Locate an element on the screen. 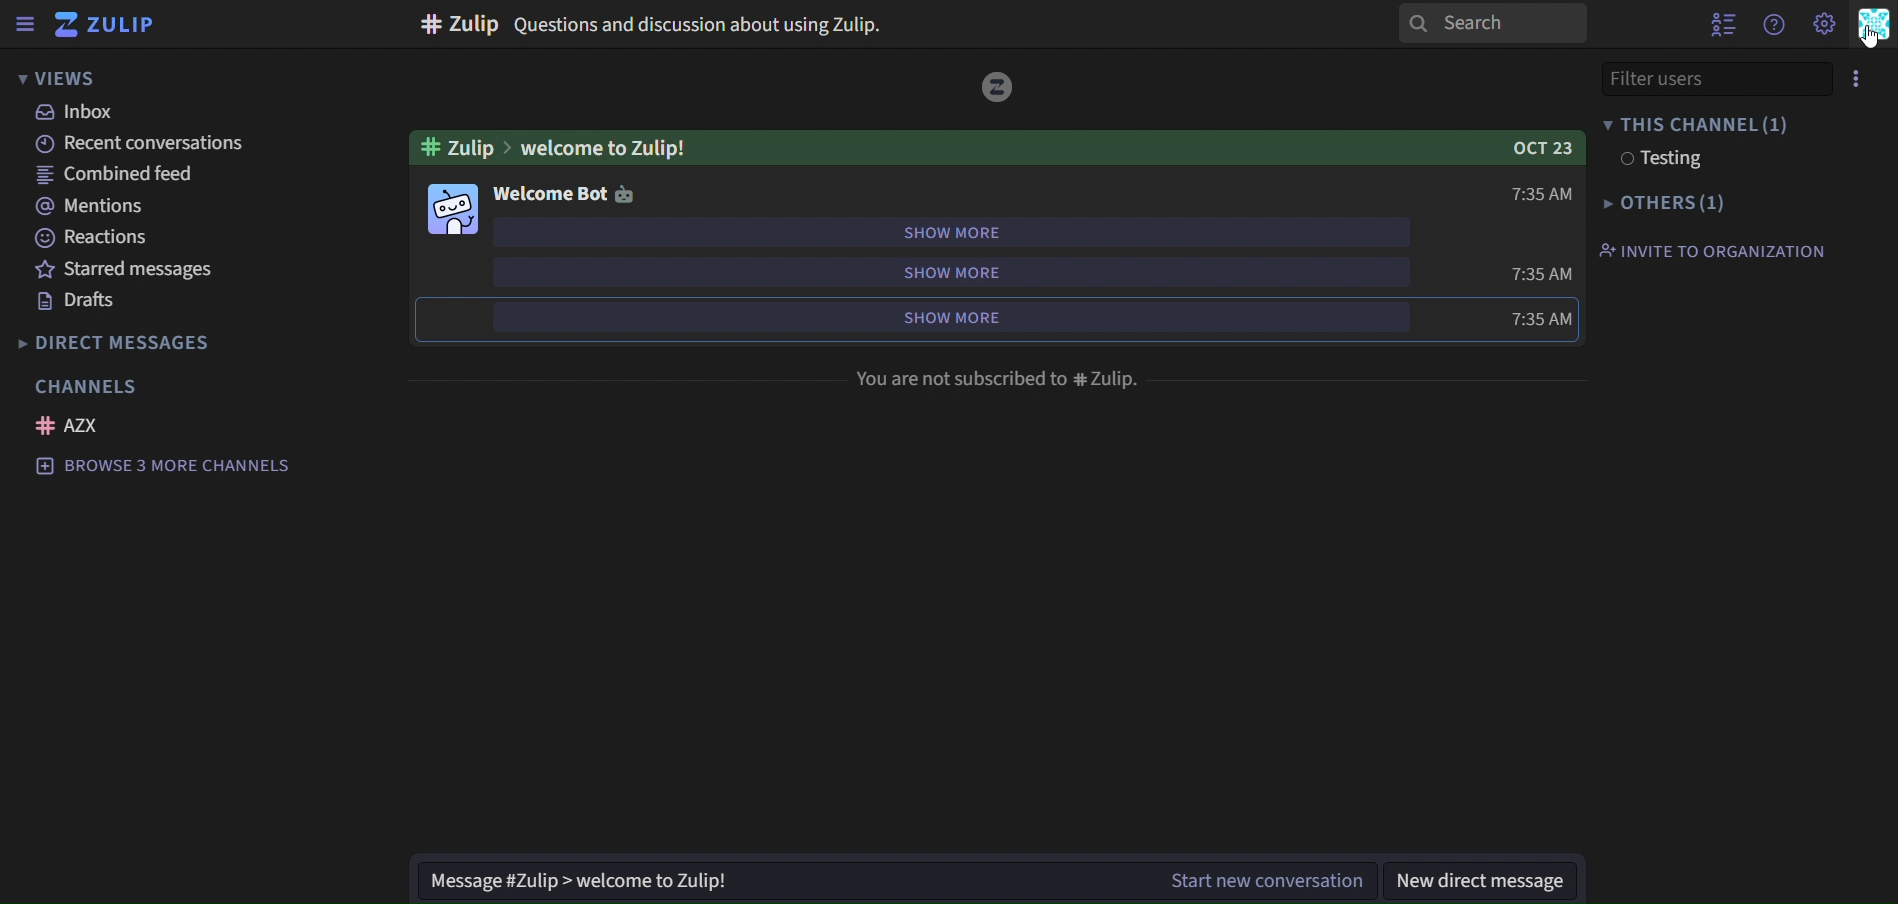 The image size is (1898, 904). views is located at coordinates (81, 76).